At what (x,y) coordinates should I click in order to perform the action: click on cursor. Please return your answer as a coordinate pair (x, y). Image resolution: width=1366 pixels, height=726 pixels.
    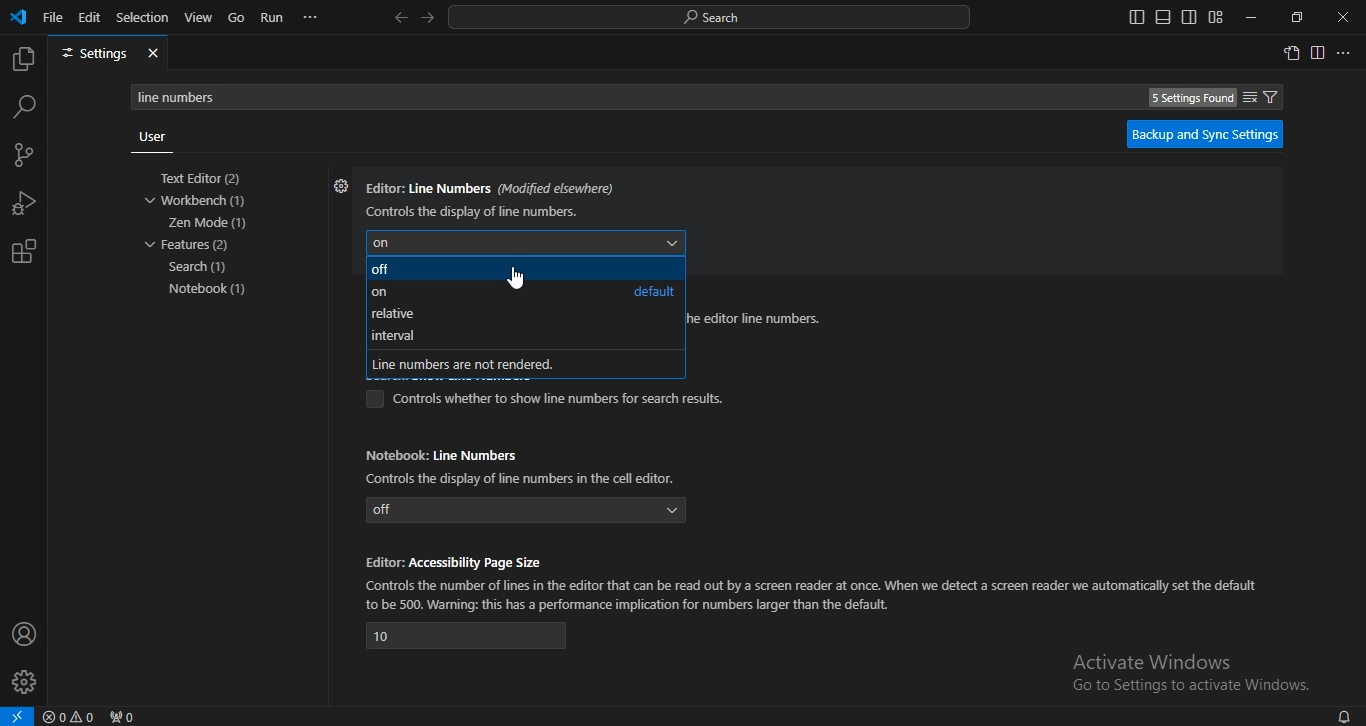
    Looking at the image, I should click on (519, 278).